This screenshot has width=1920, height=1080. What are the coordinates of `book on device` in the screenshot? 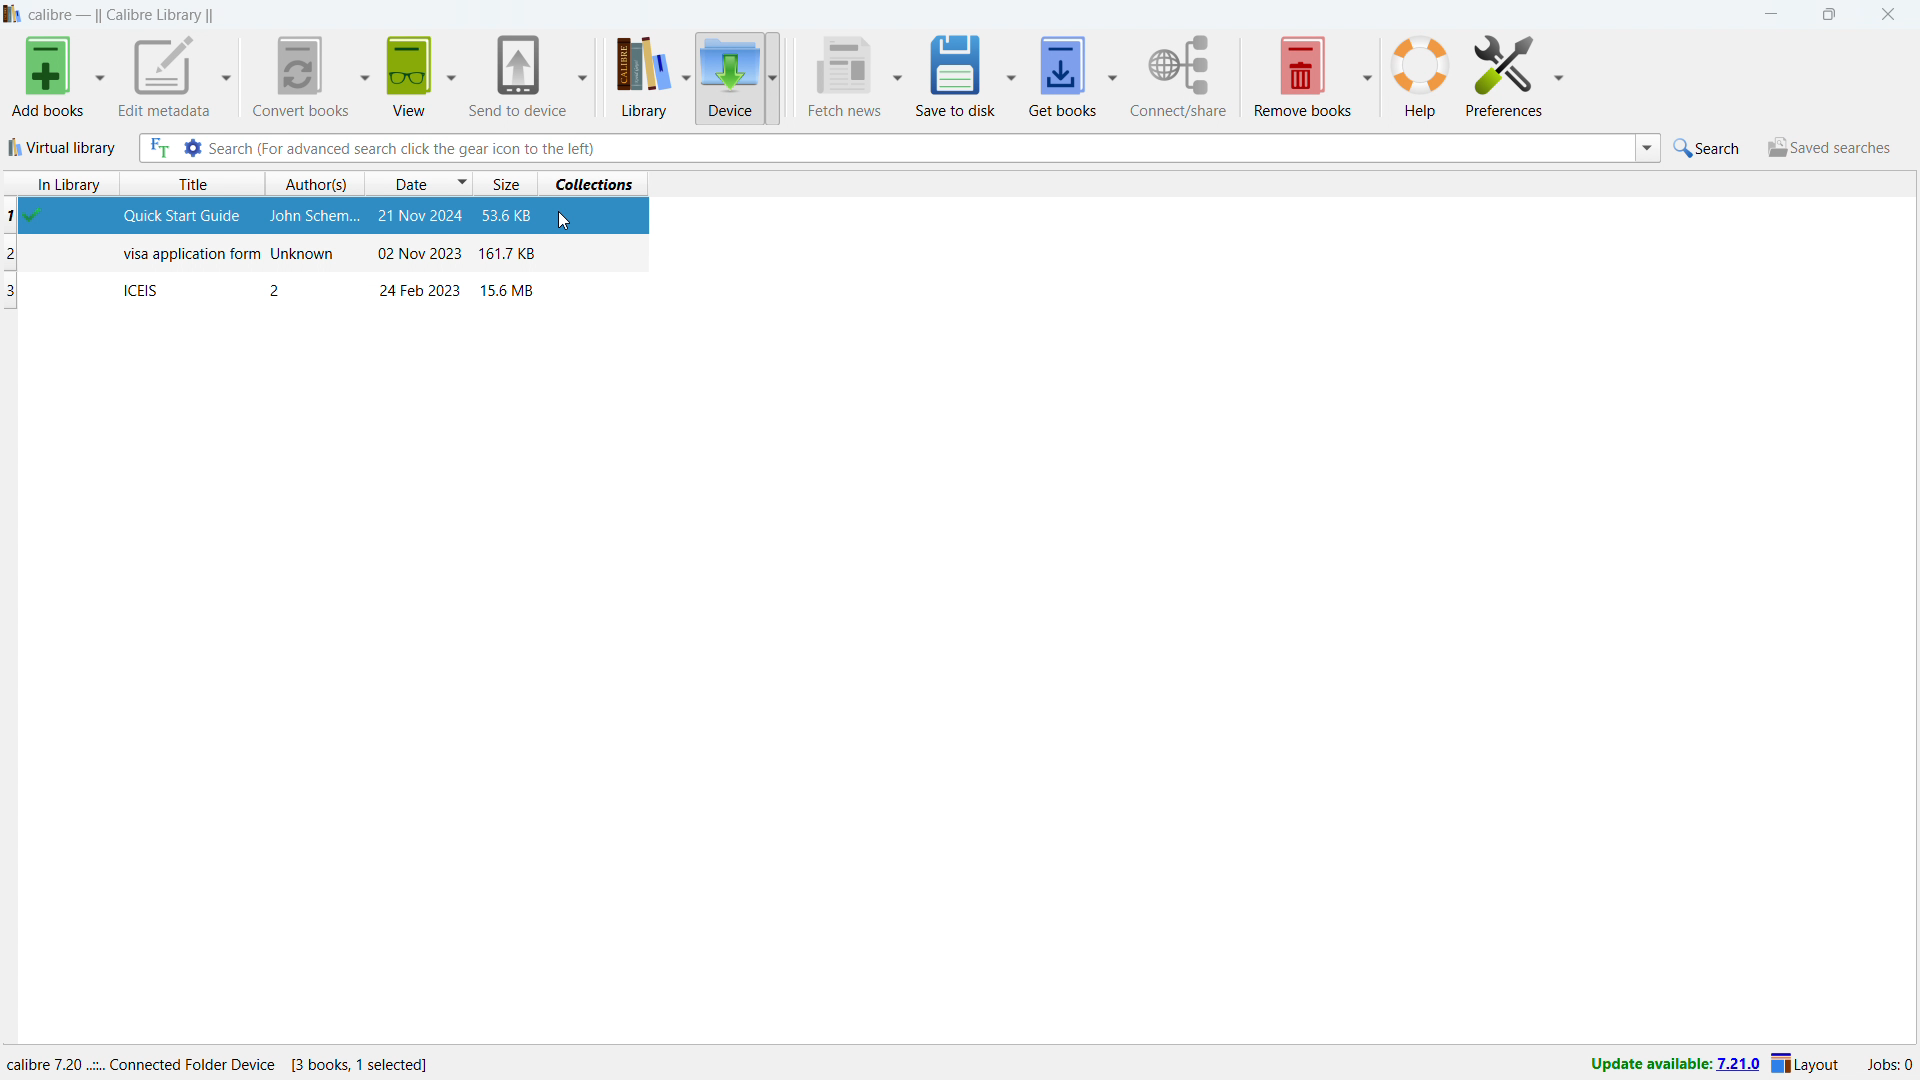 It's located at (329, 255).